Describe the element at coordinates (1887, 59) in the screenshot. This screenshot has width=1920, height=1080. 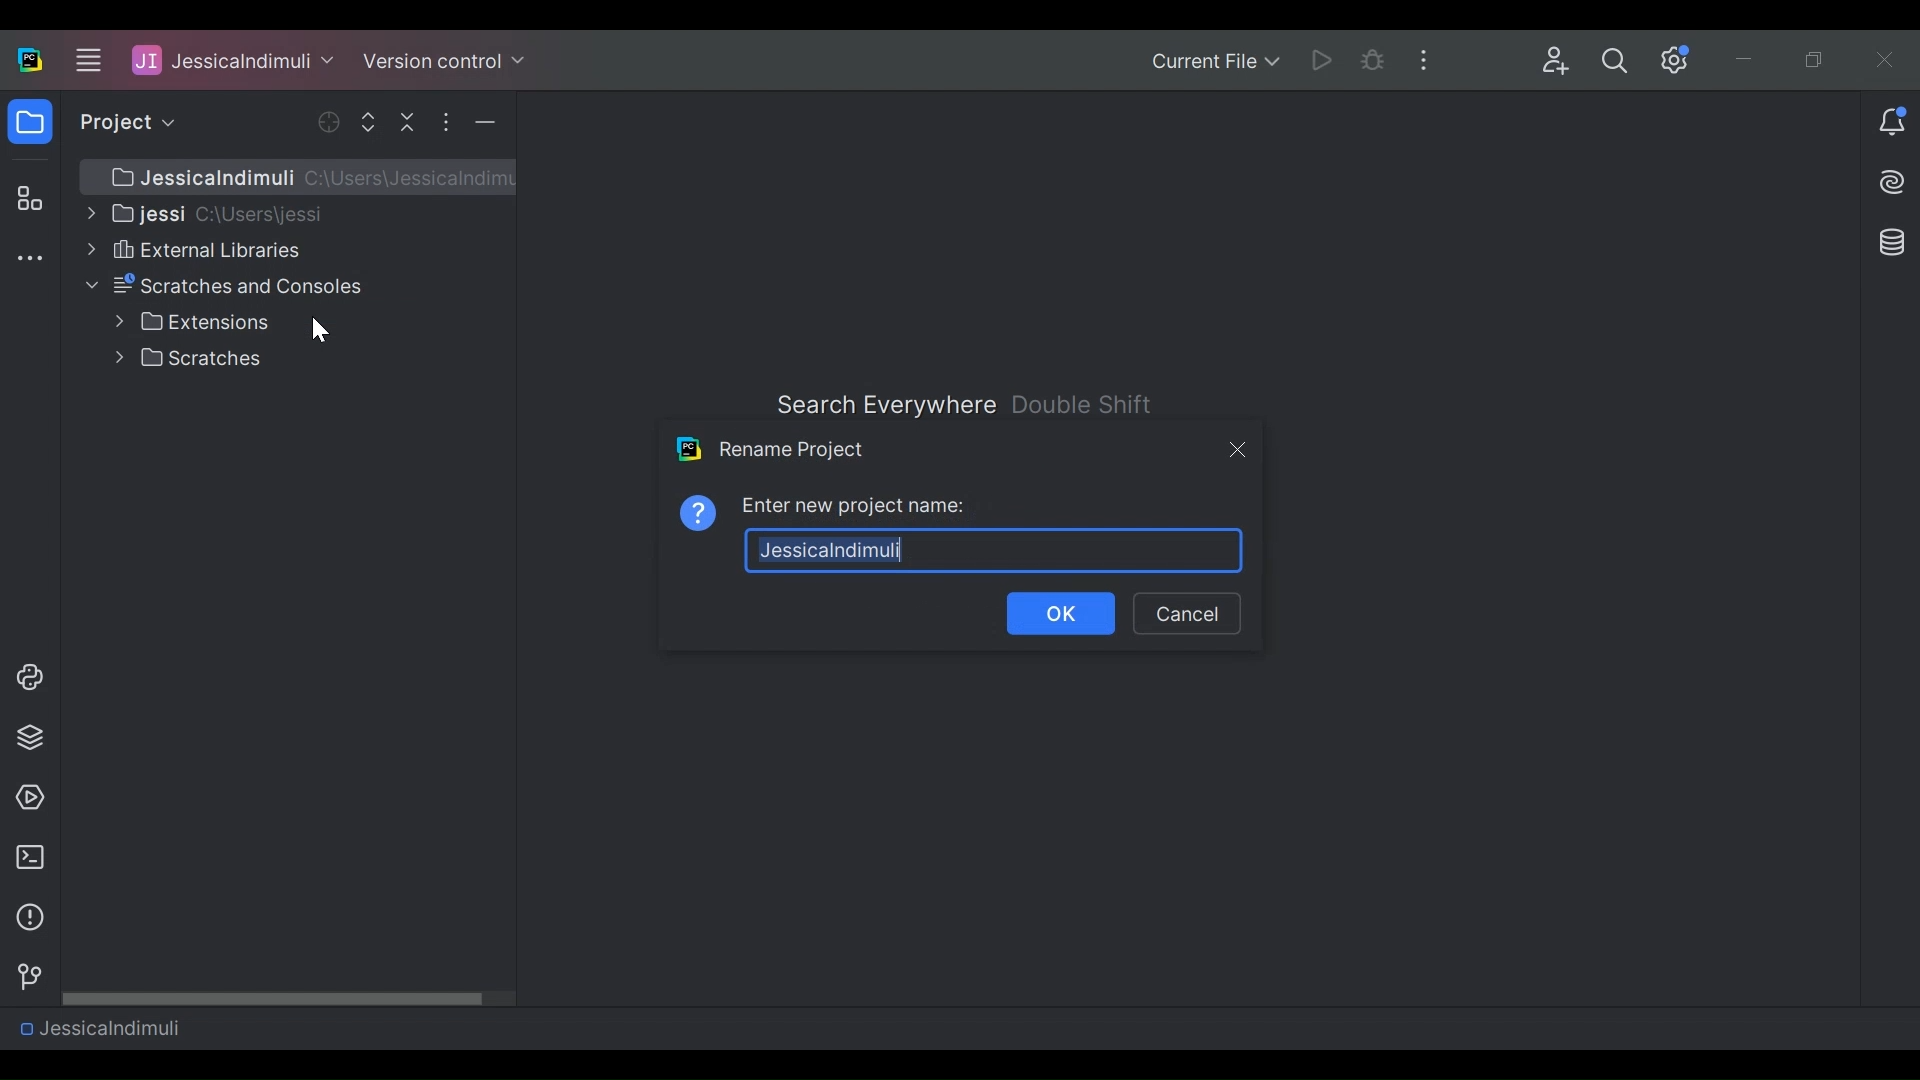
I see `Close` at that location.